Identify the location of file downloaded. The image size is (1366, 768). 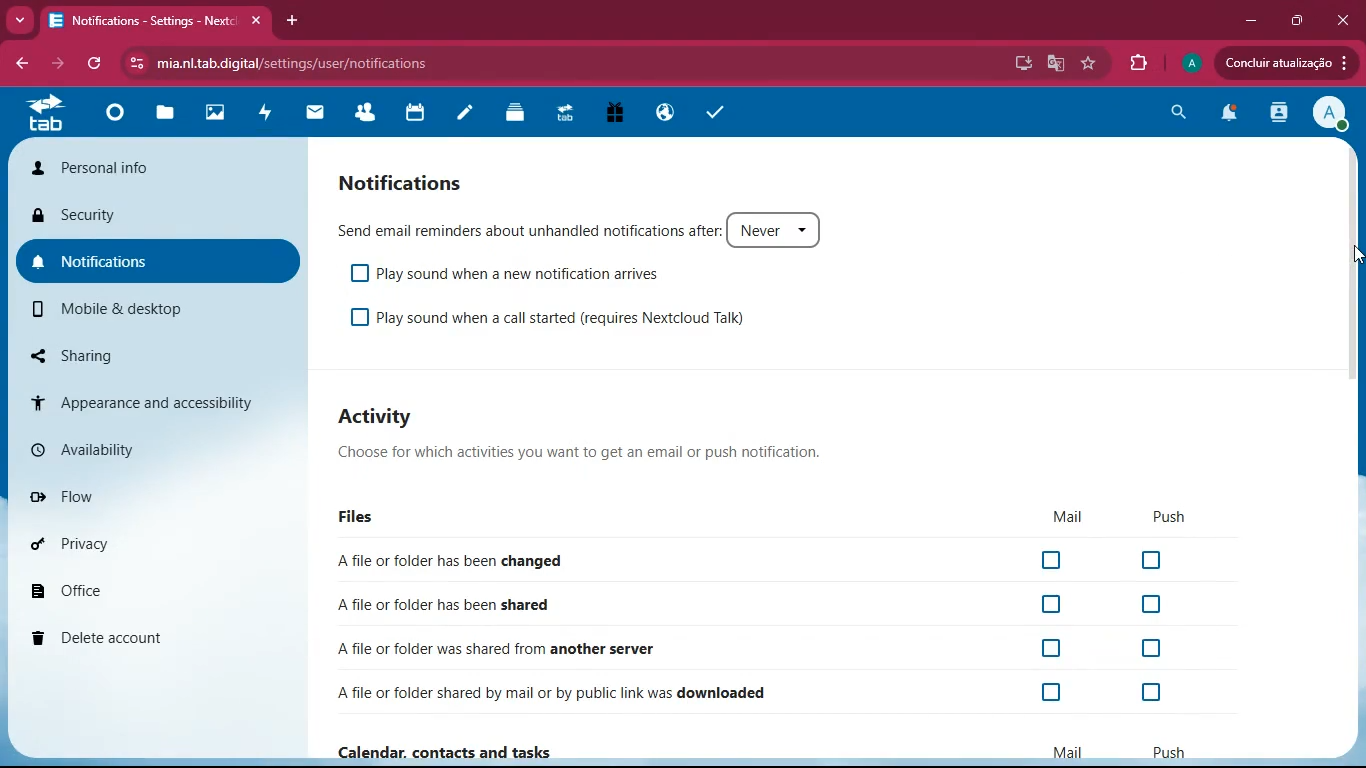
(542, 693).